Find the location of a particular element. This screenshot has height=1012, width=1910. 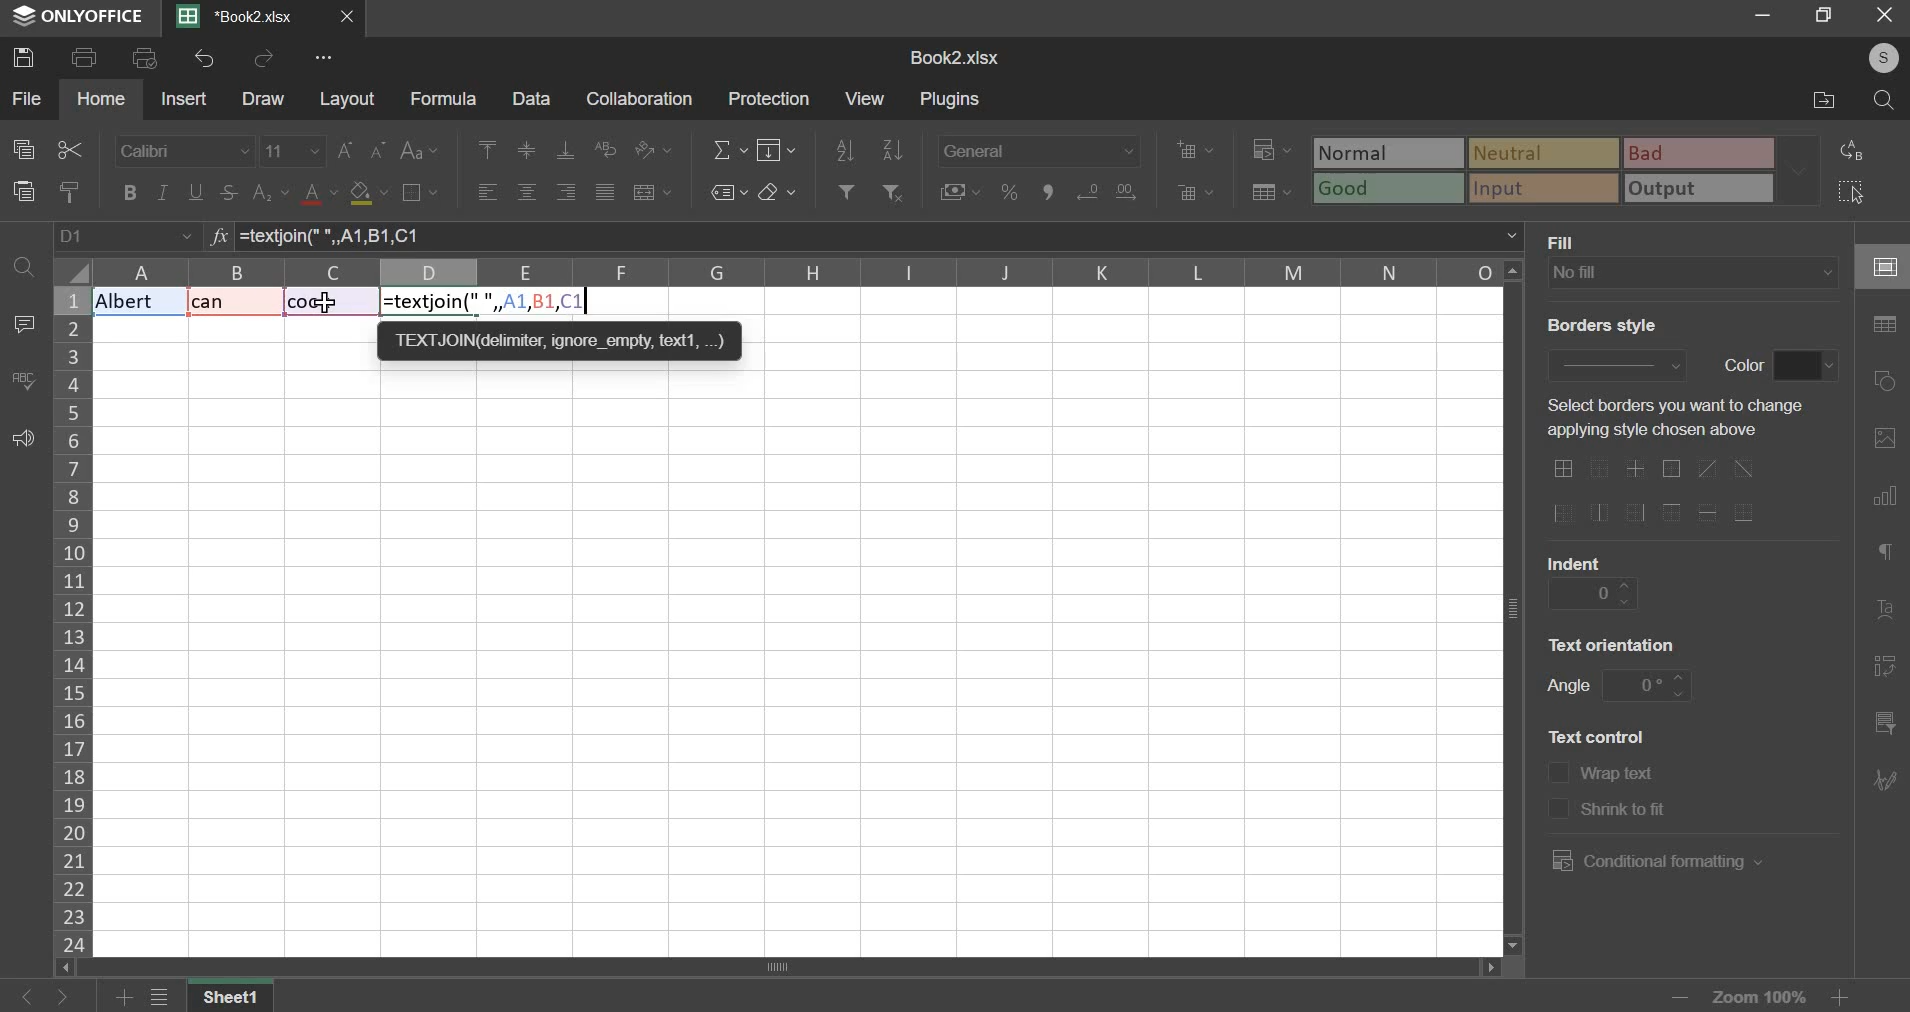

wrap text is located at coordinates (608, 147).